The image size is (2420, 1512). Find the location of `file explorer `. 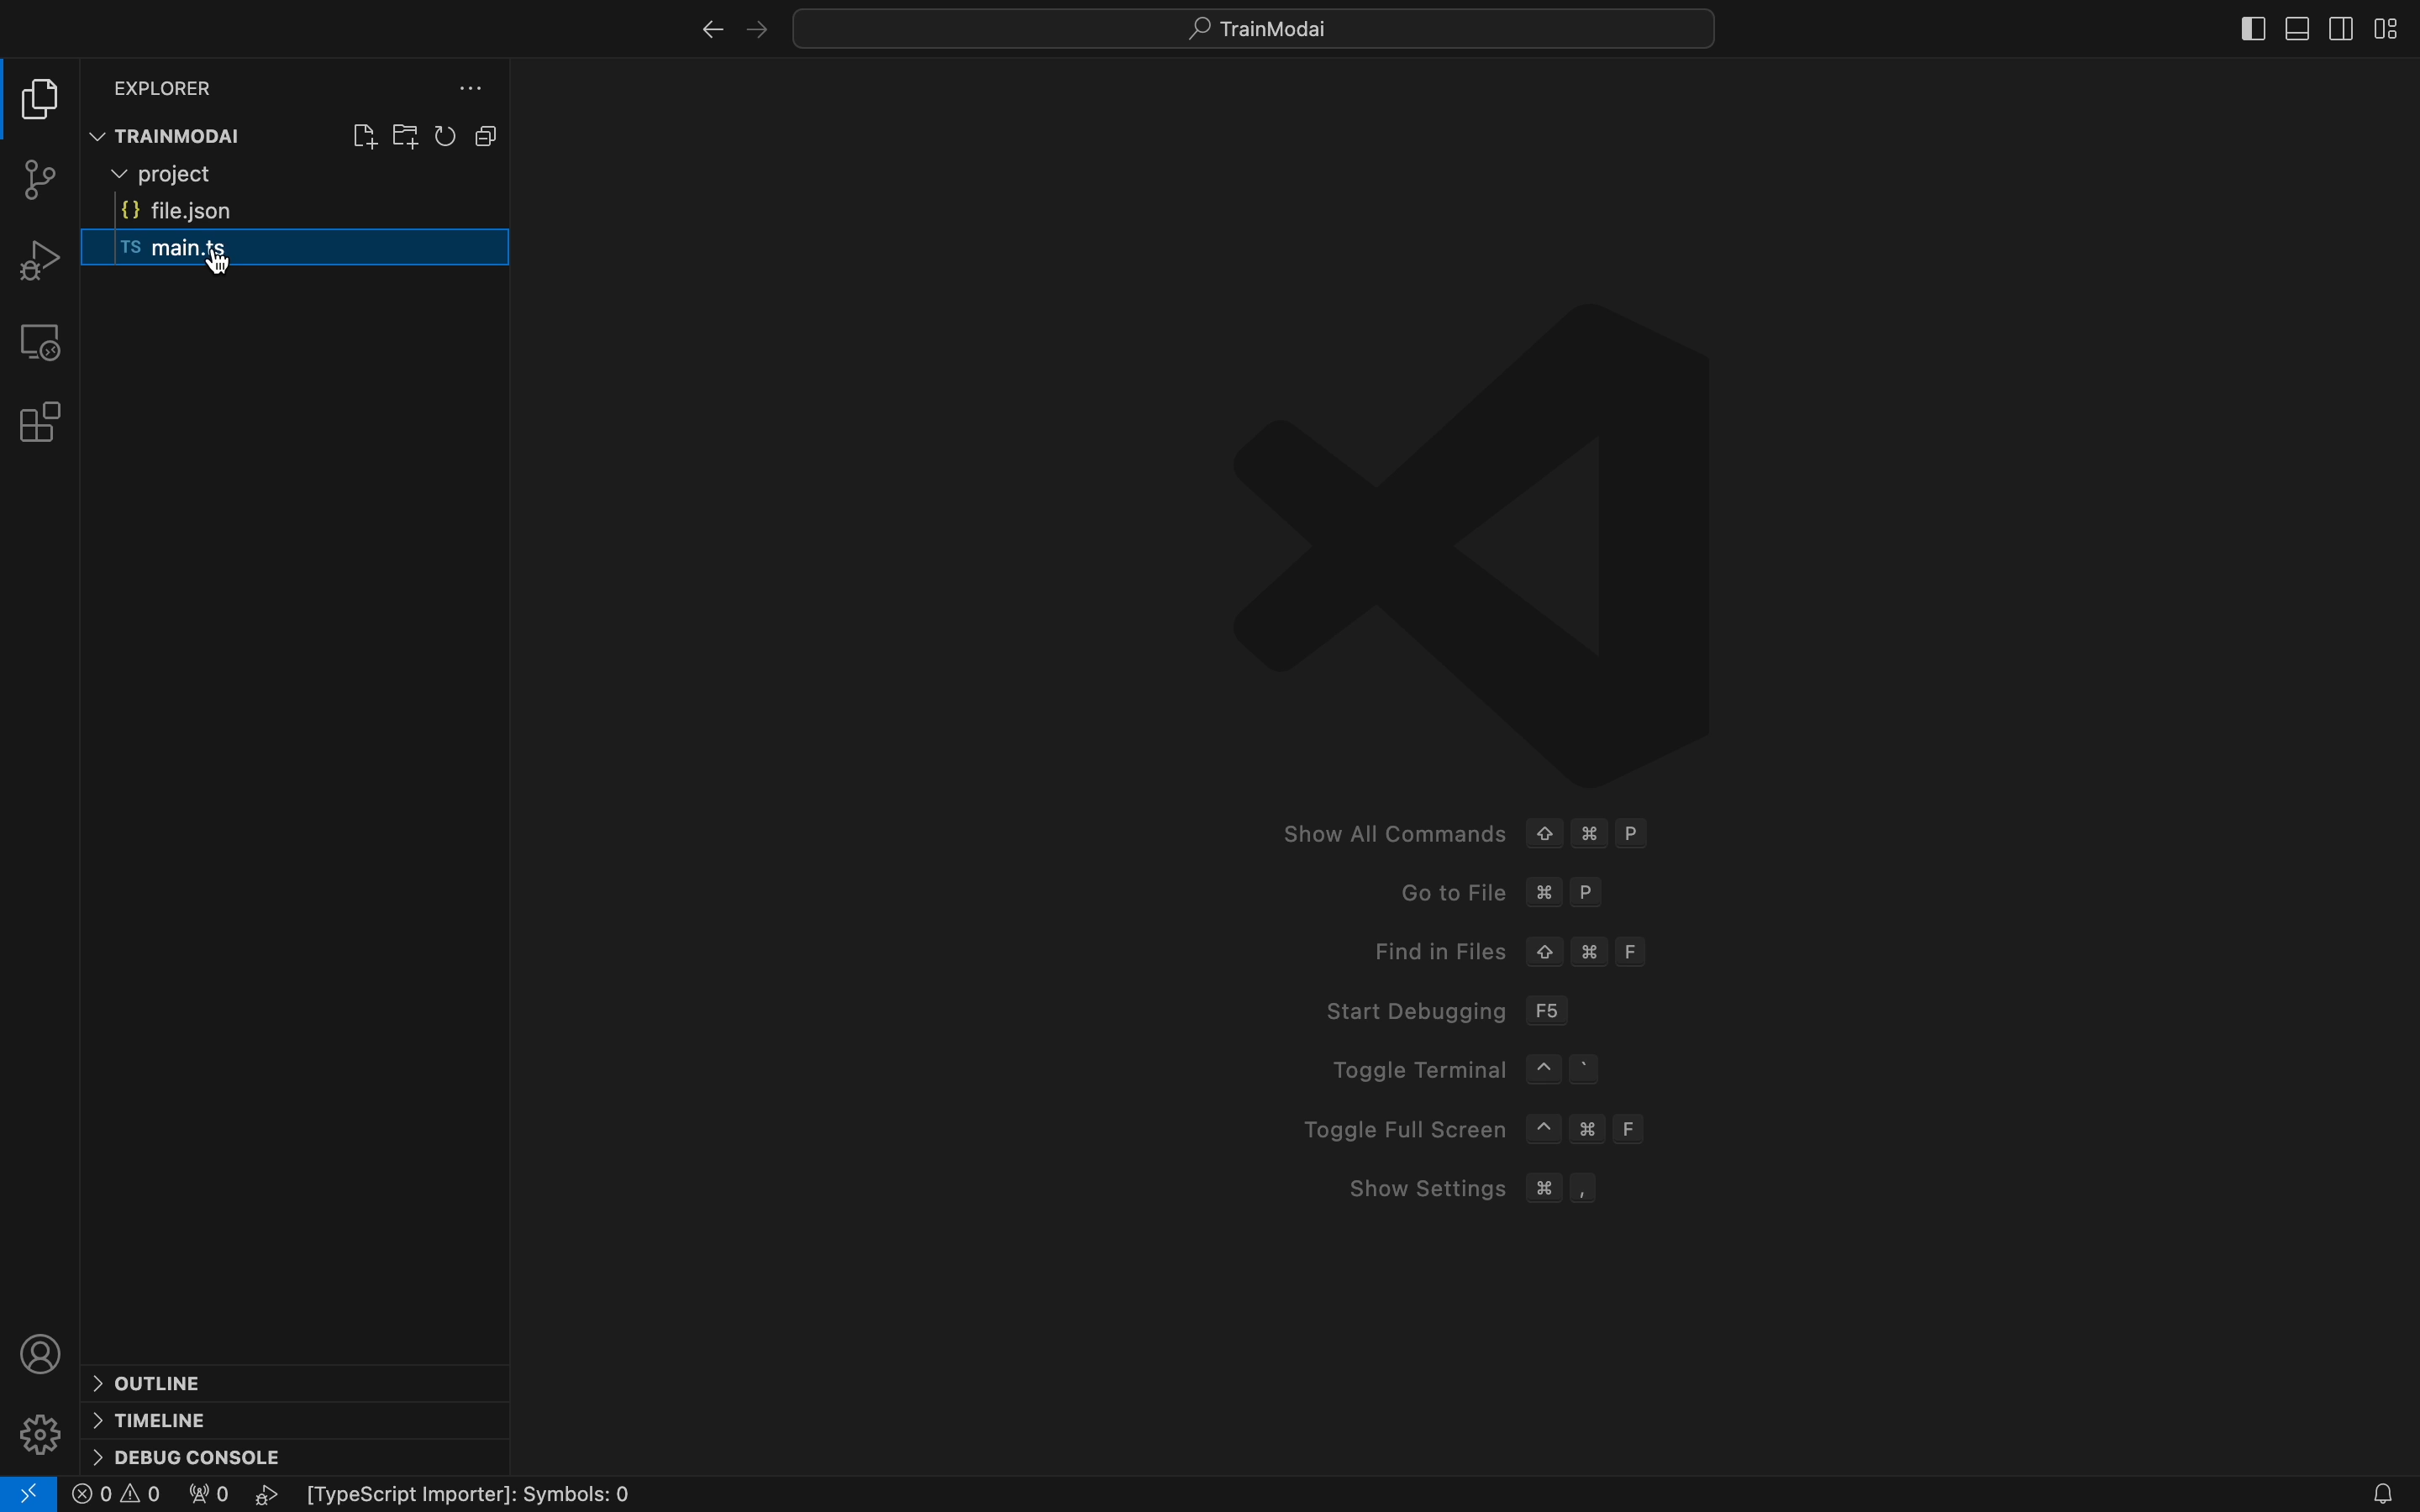

file explorer  is located at coordinates (45, 101).